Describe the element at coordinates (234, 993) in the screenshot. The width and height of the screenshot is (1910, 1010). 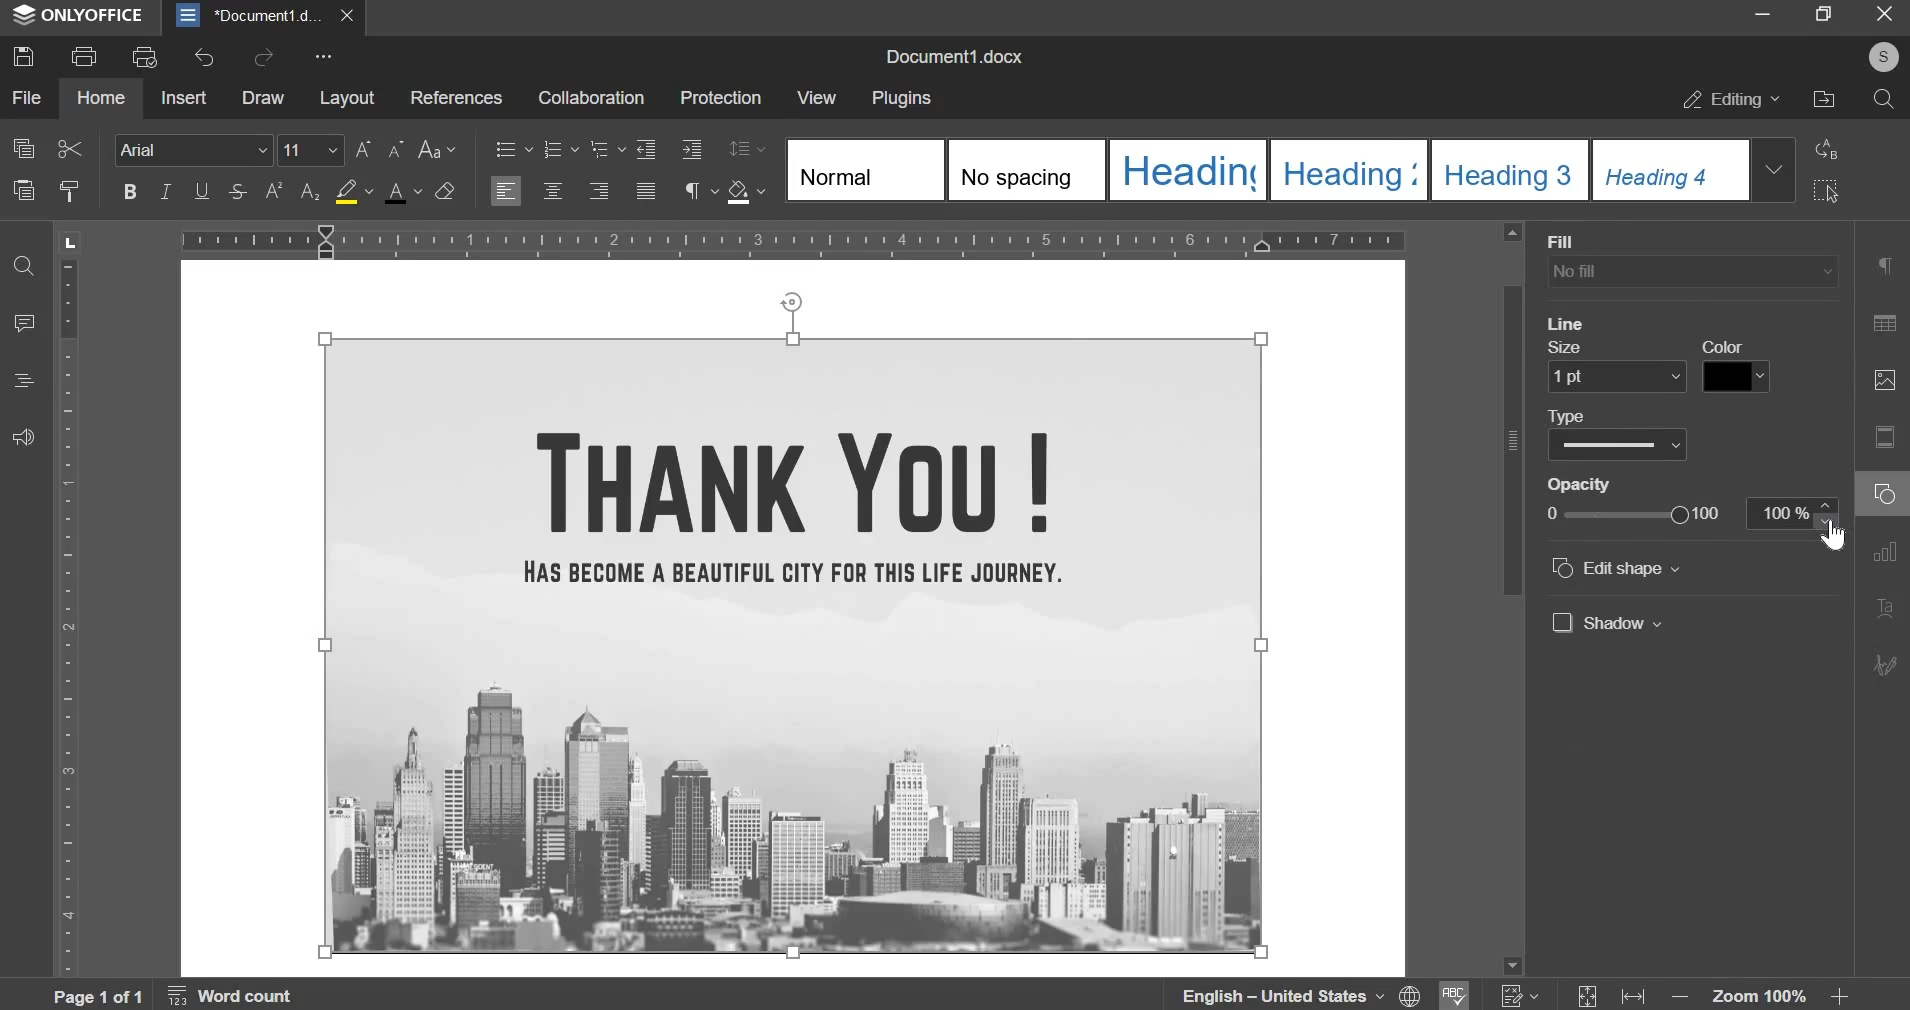
I see `Word Count` at that location.